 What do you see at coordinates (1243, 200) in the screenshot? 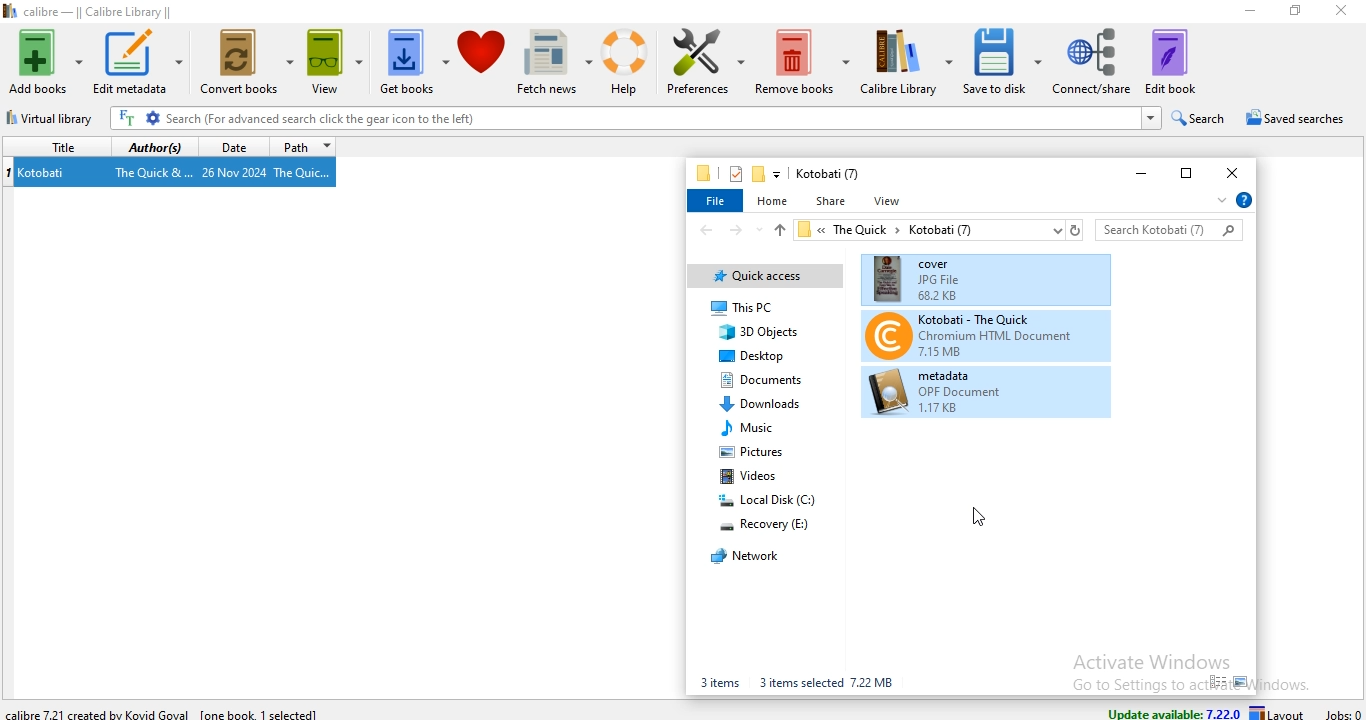
I see `help` at bounding box center [1243, 200].